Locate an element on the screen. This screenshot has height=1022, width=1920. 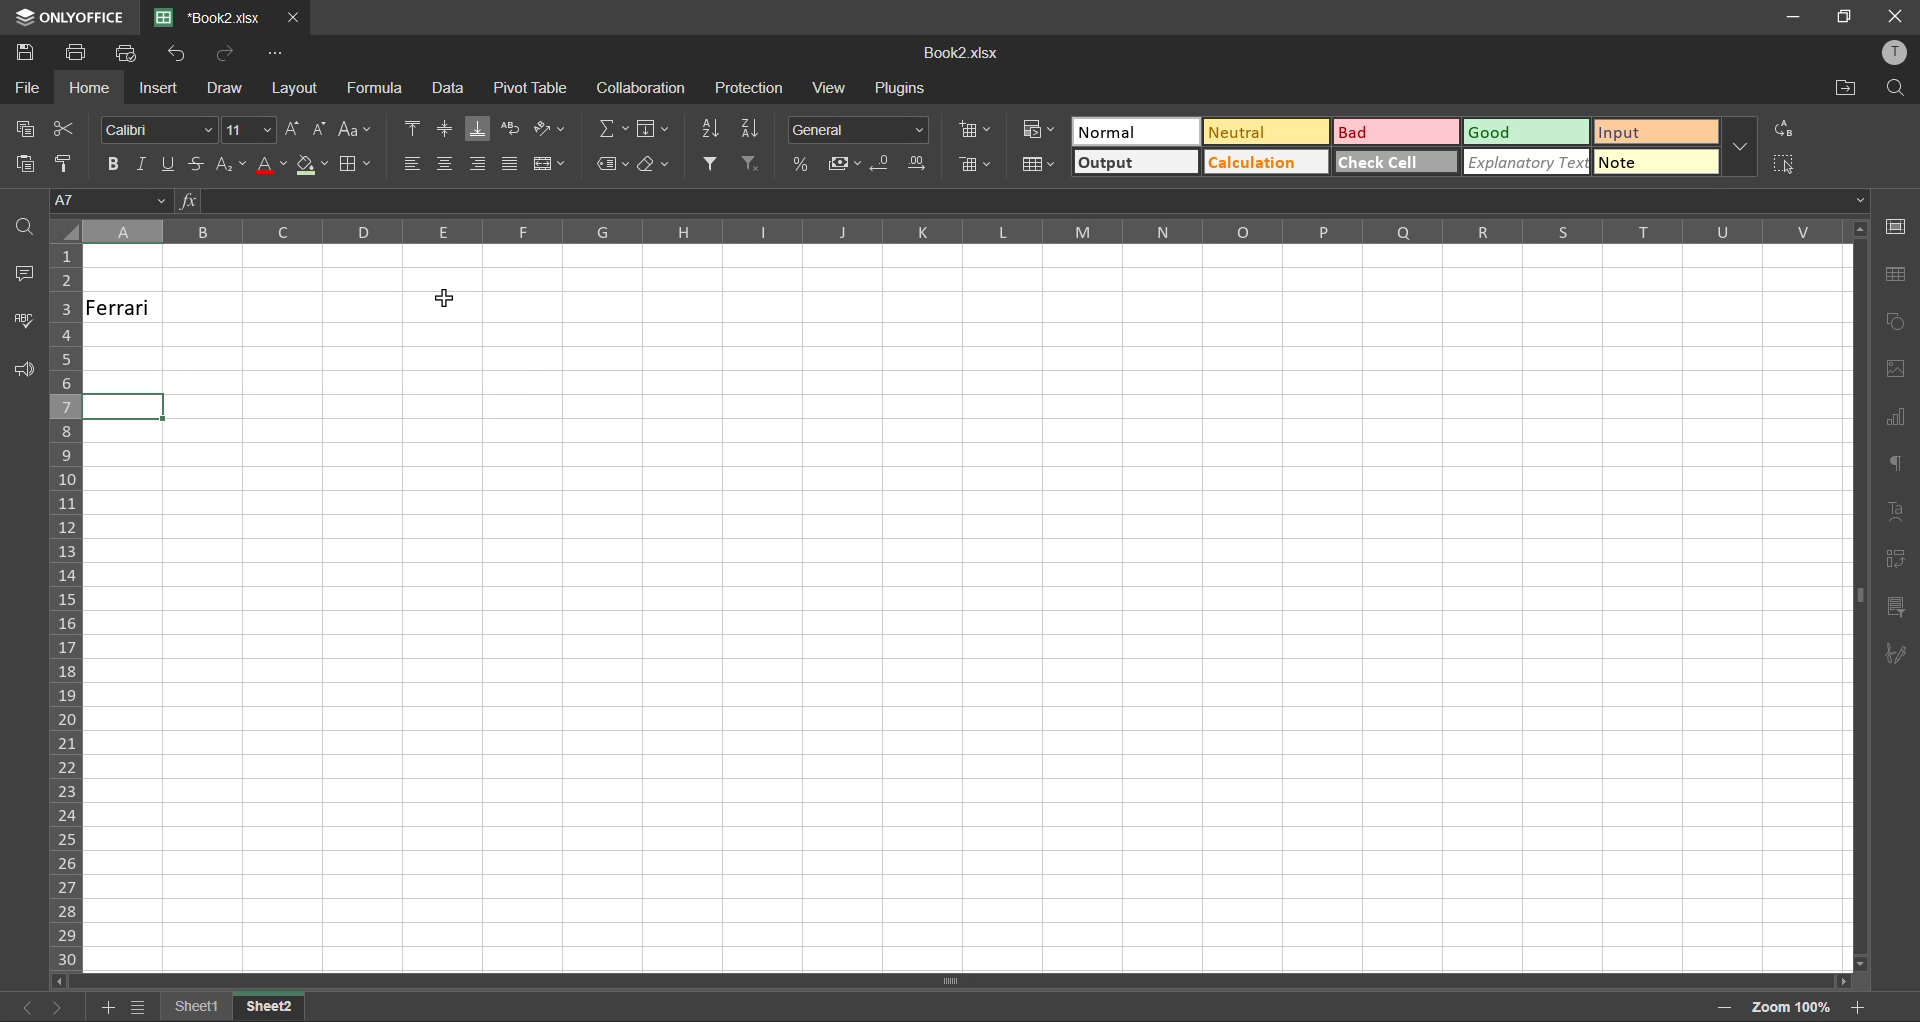
output is located at coordinates (1136, 164).